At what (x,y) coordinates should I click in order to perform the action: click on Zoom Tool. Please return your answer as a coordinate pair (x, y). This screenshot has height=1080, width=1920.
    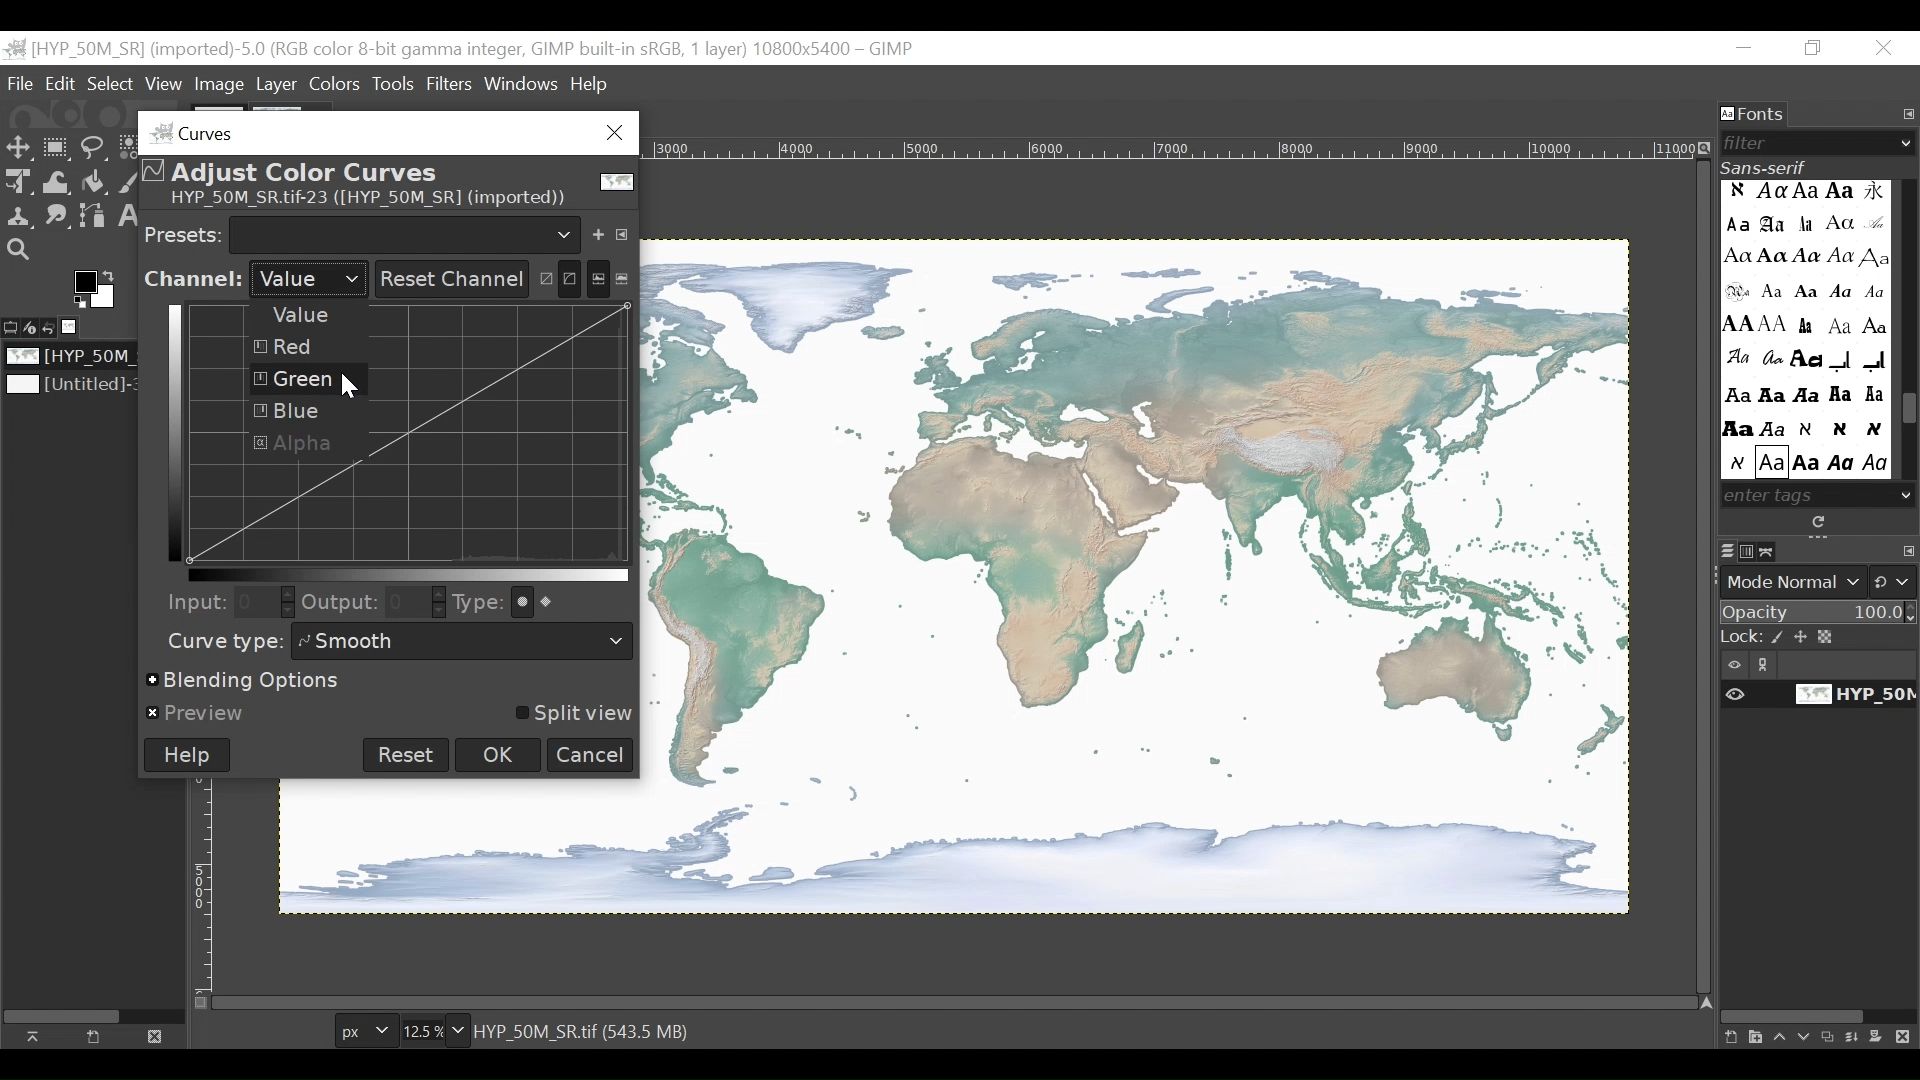
    Looking at the image, I should click on (20, 251).